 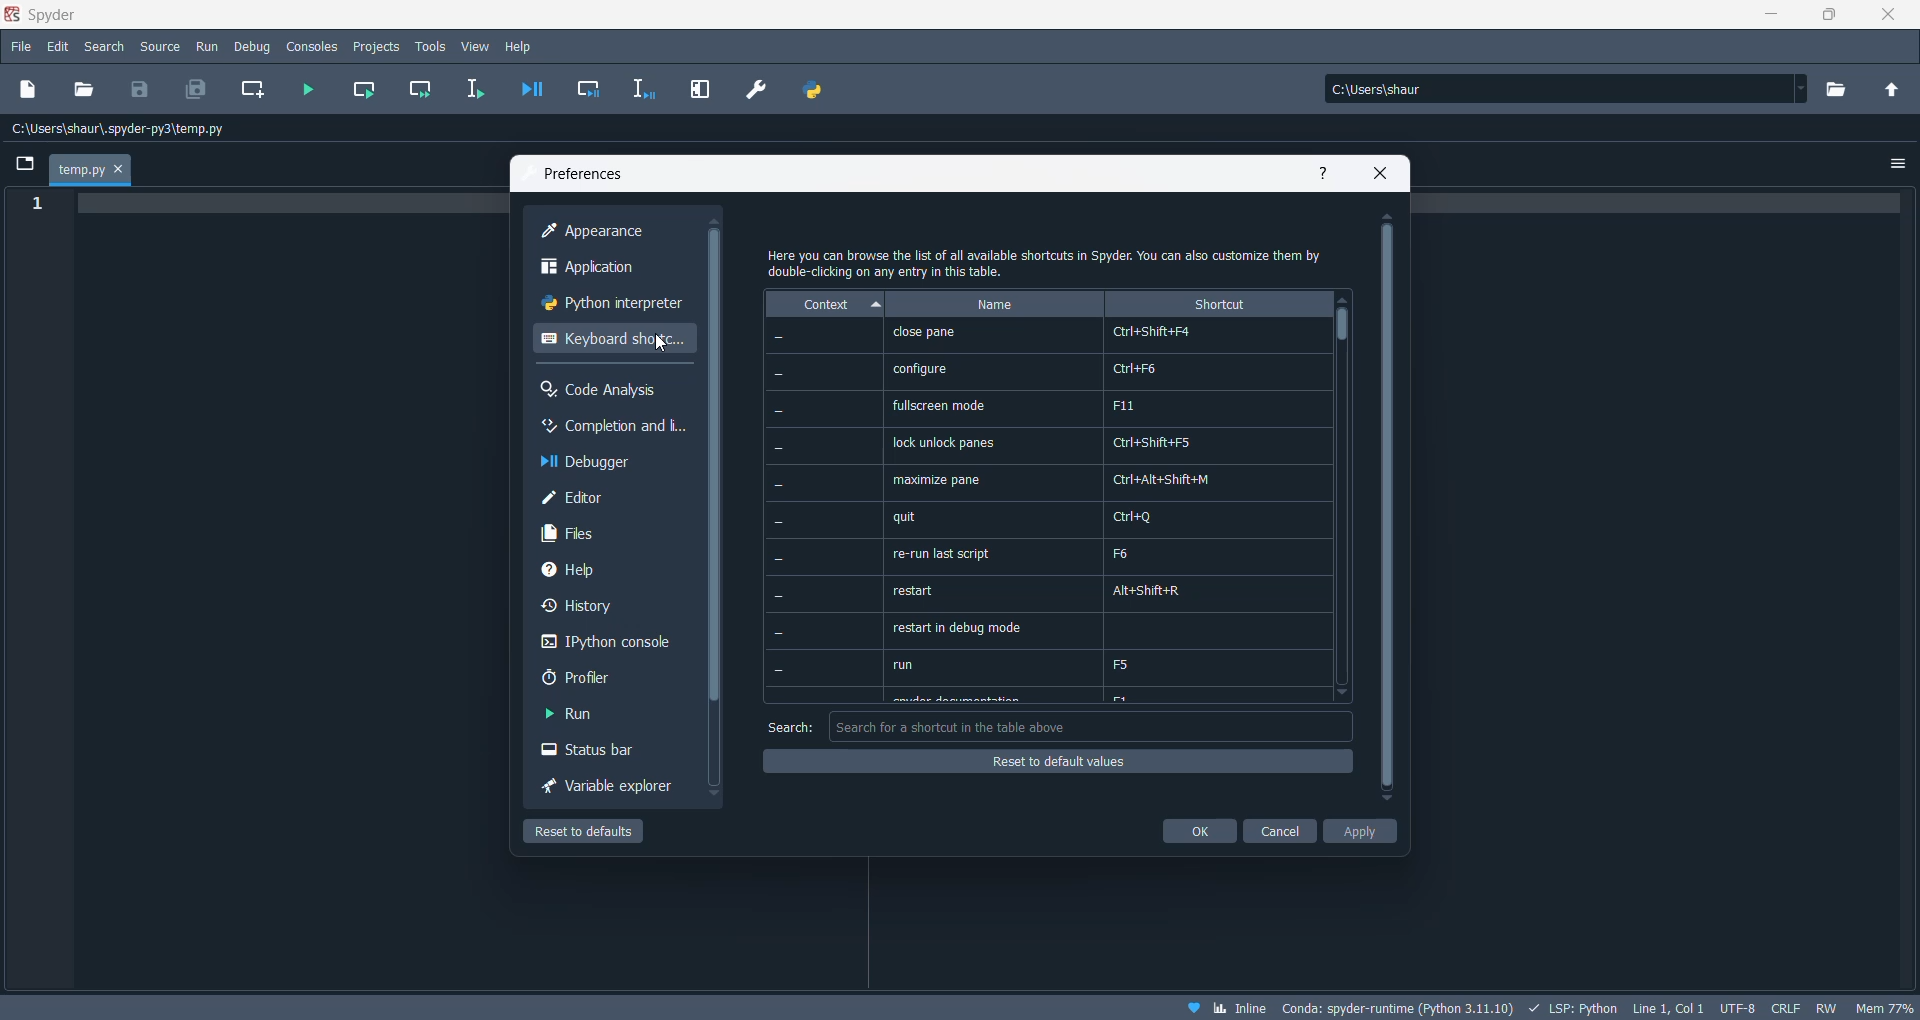 What do you see at coordinates (1219, 512) in the screenshot?
I see `shortcut options` at bounding box center [1219, 512].